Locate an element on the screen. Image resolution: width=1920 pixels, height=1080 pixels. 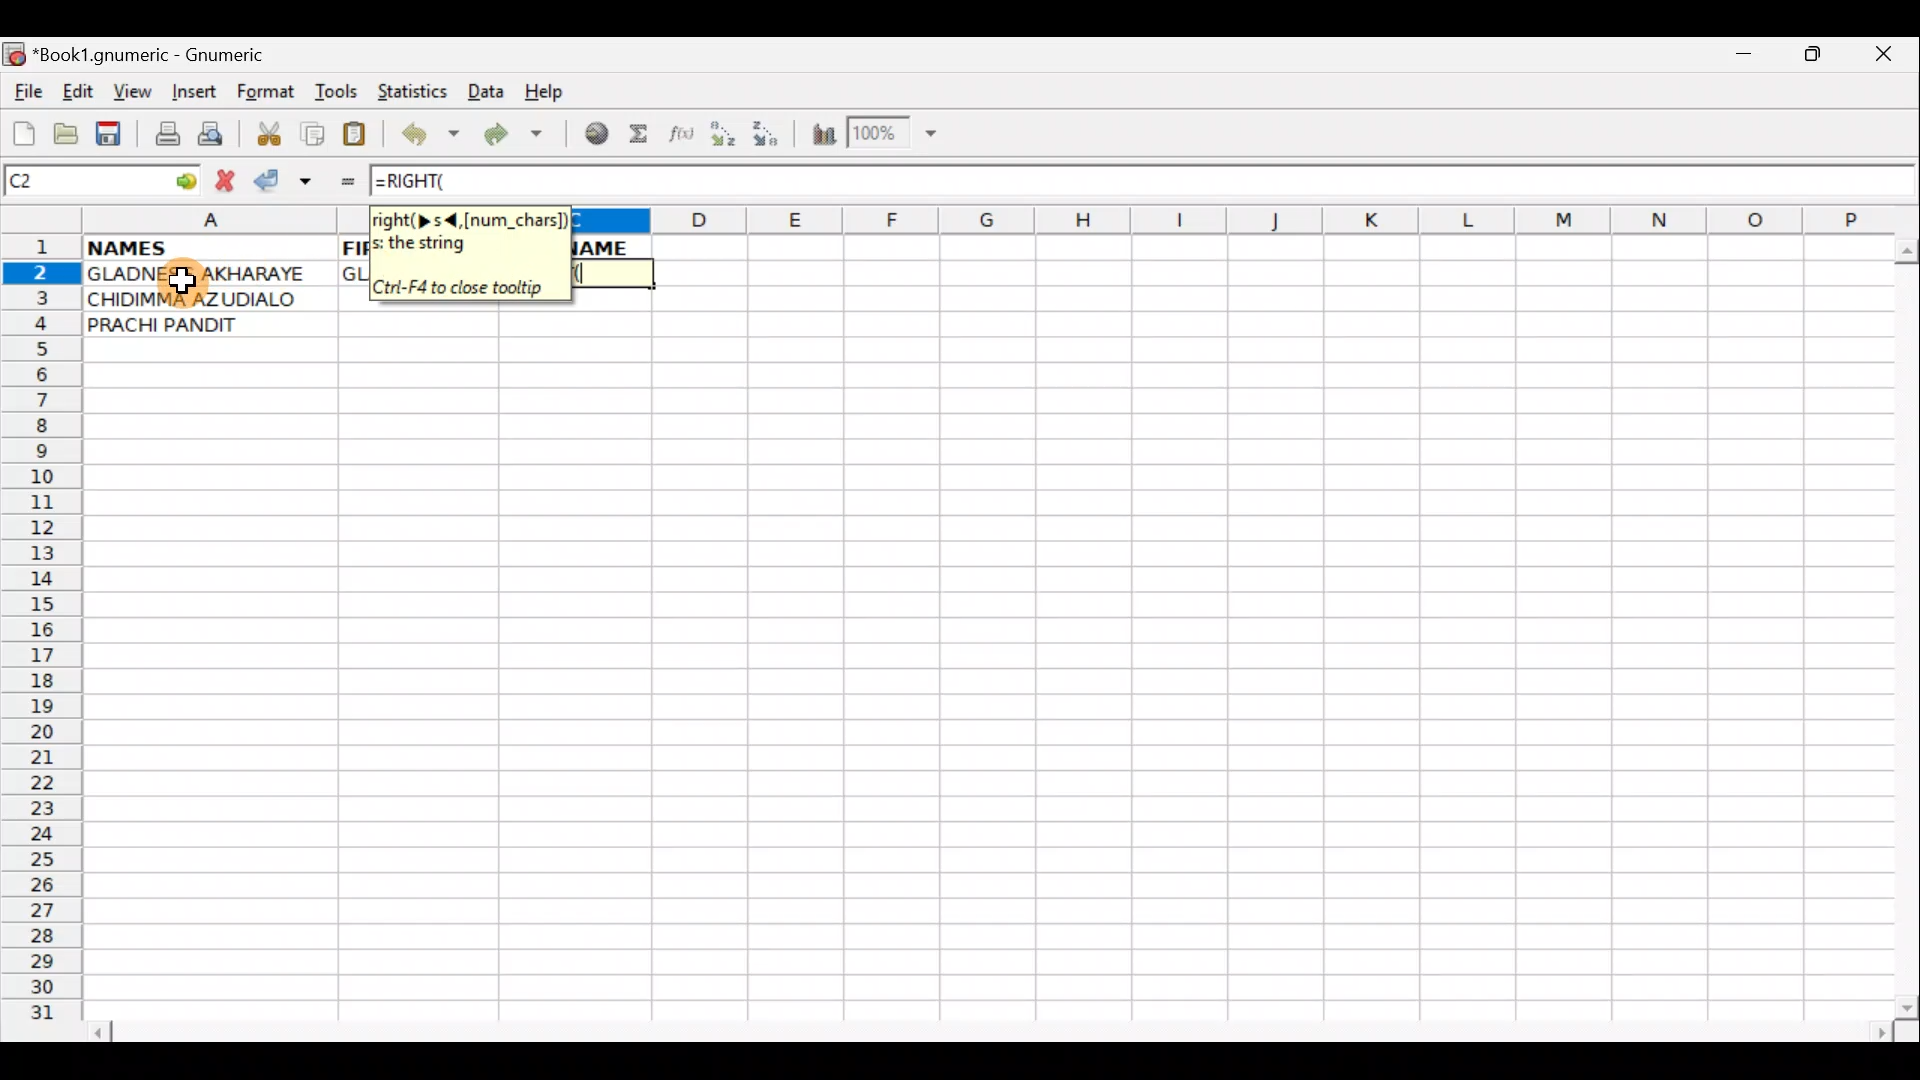
Edit is located at coordinates (77, 91).